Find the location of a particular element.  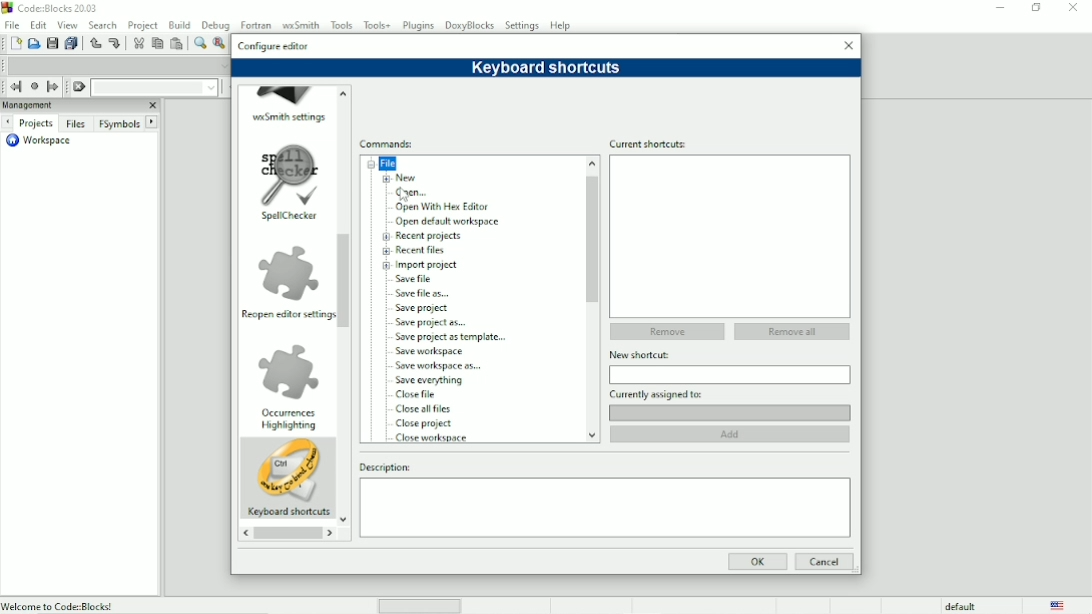

Find is located at coordinates (199, 43).